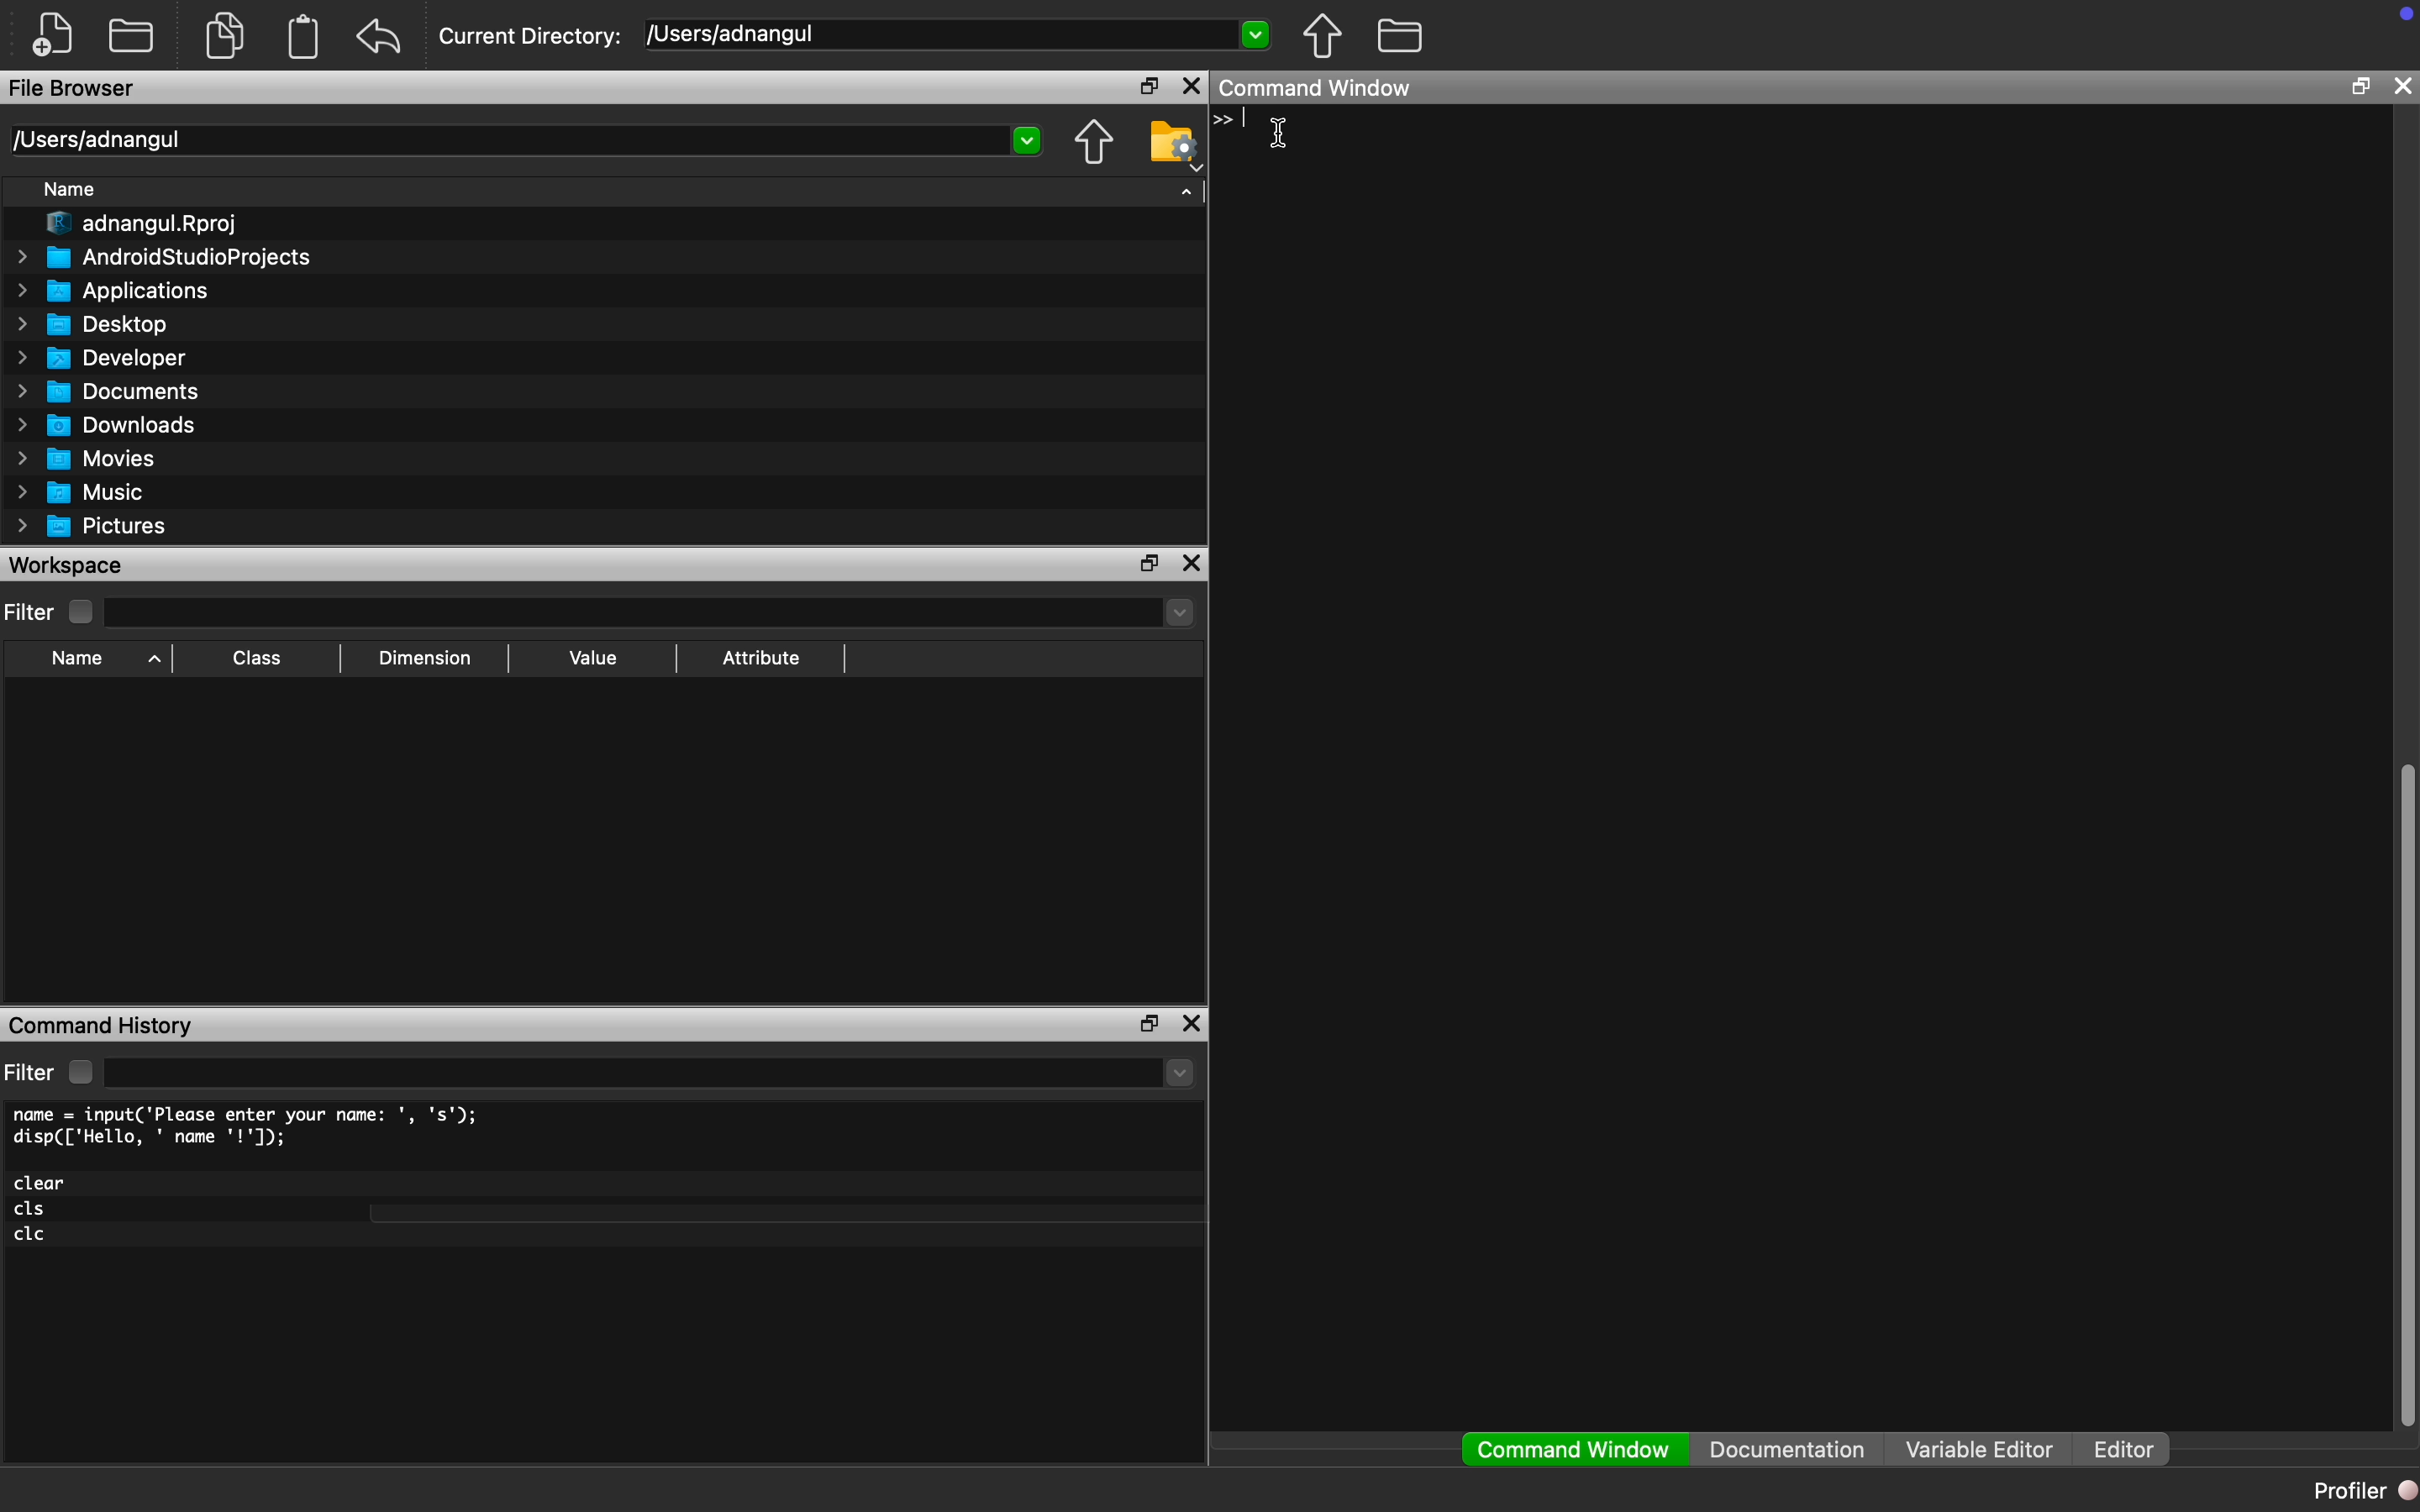 This screenshot has width=2420, height=1512. I want to click on previous file, so click(1324, 36).